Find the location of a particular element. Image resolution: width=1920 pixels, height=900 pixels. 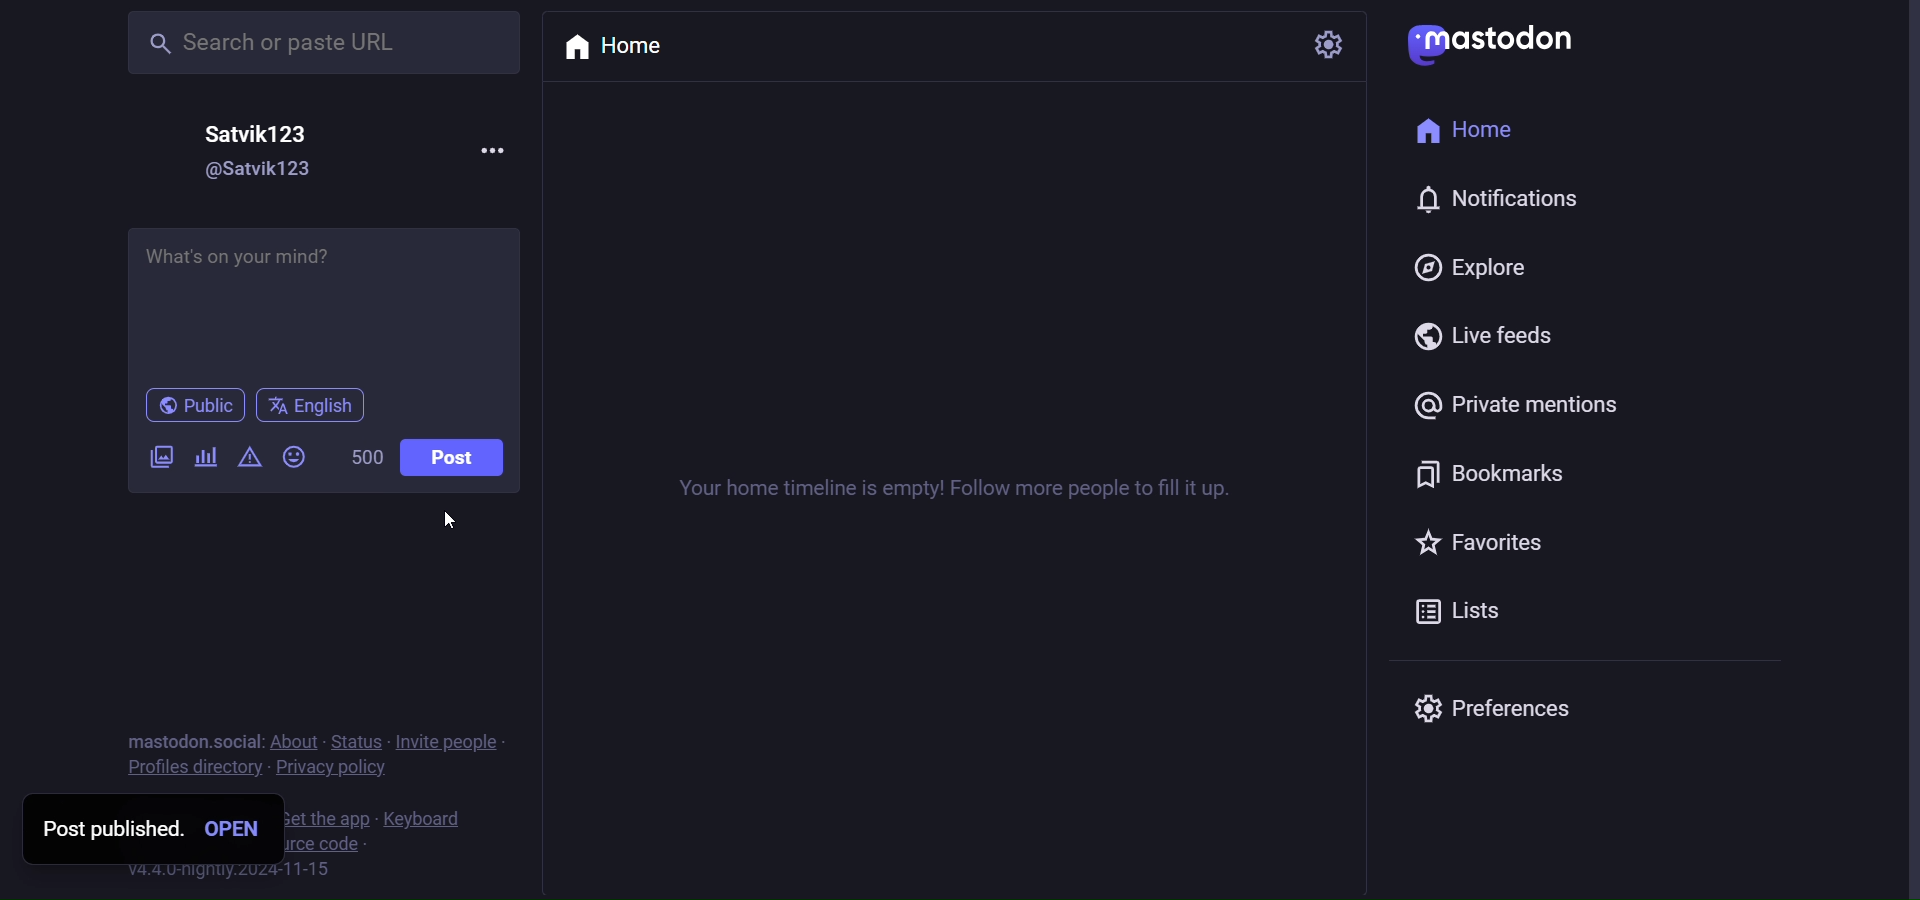

post is located at coordinates (452, 461).